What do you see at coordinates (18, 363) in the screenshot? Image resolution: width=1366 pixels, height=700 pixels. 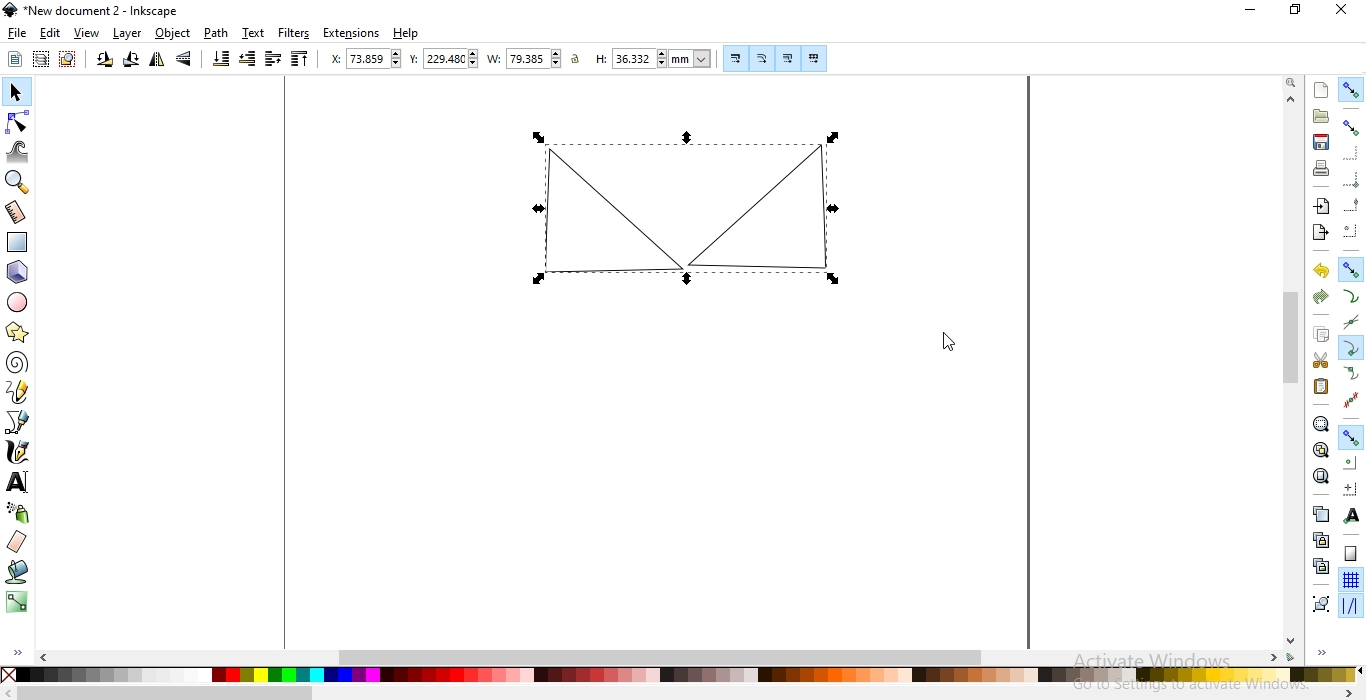 I see `create spirals` at bounding box center [18, 363].